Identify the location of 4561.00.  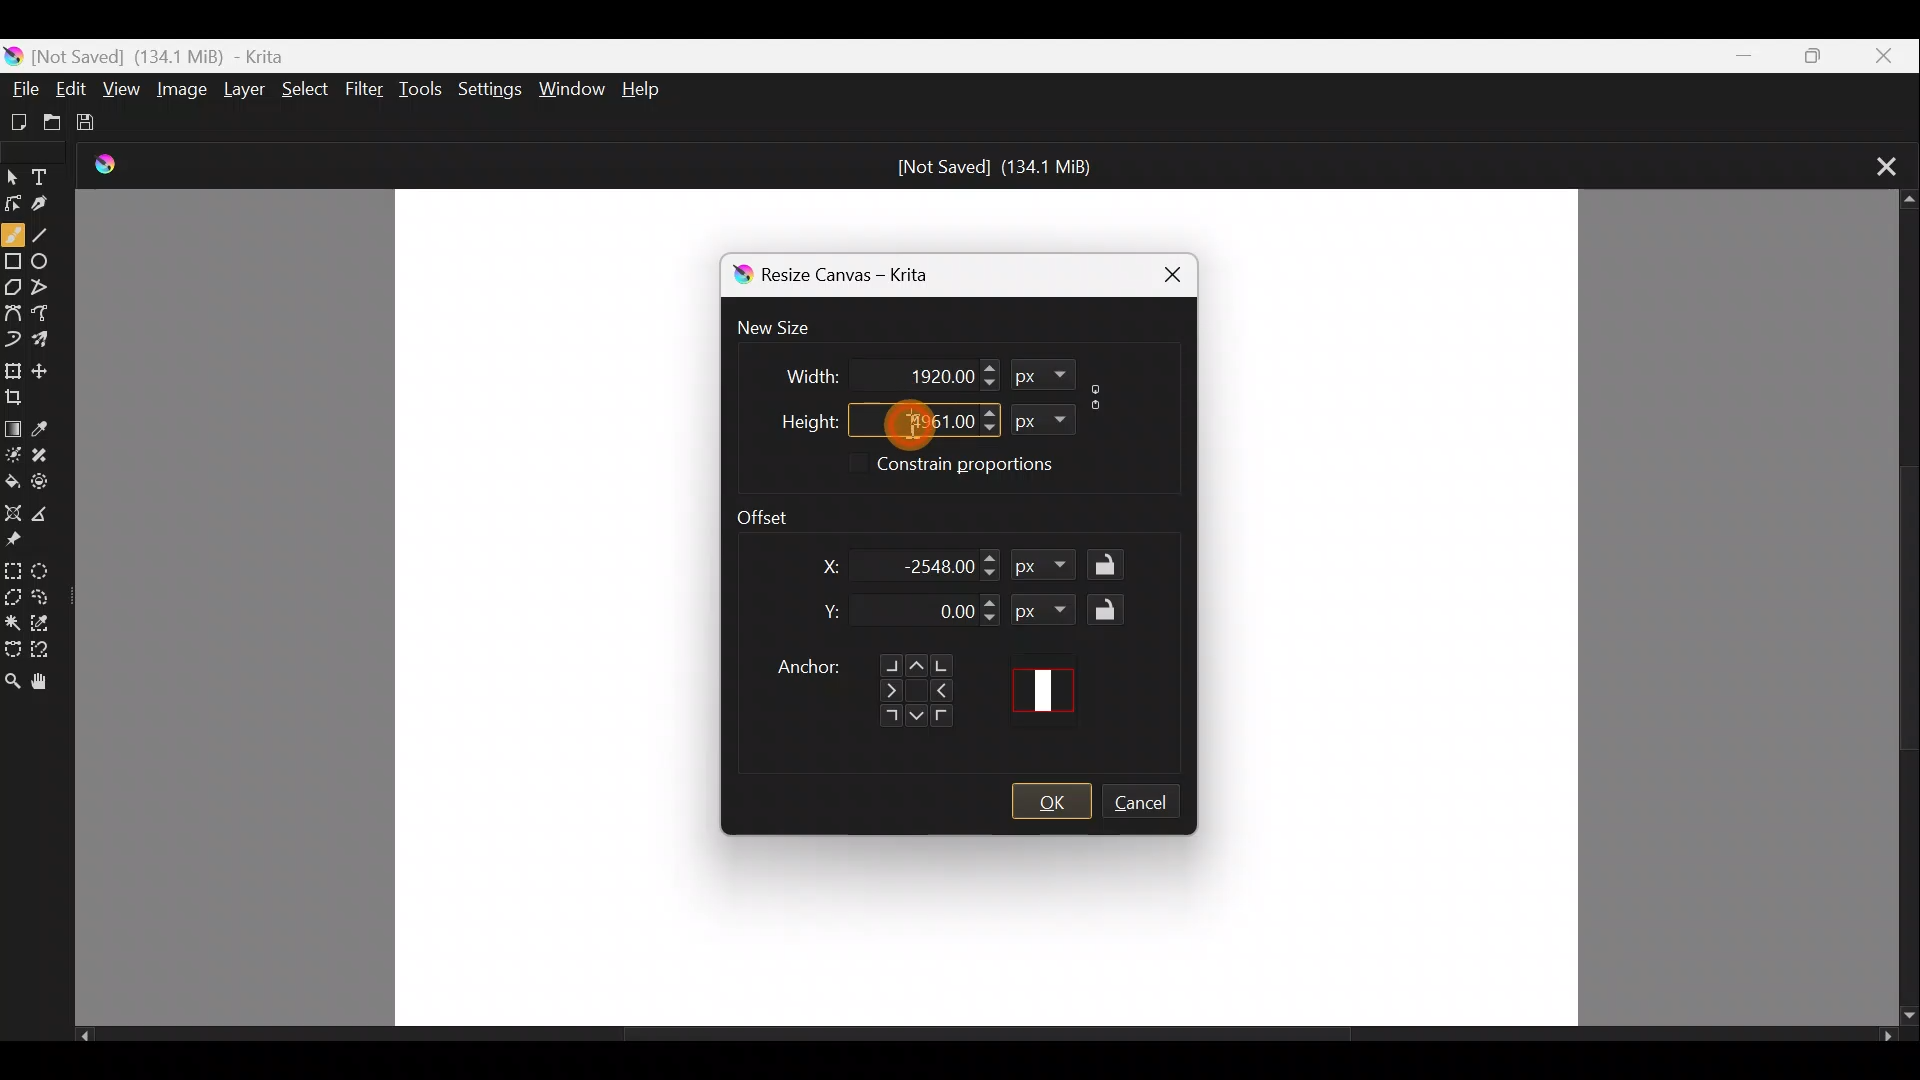
(913, 418).